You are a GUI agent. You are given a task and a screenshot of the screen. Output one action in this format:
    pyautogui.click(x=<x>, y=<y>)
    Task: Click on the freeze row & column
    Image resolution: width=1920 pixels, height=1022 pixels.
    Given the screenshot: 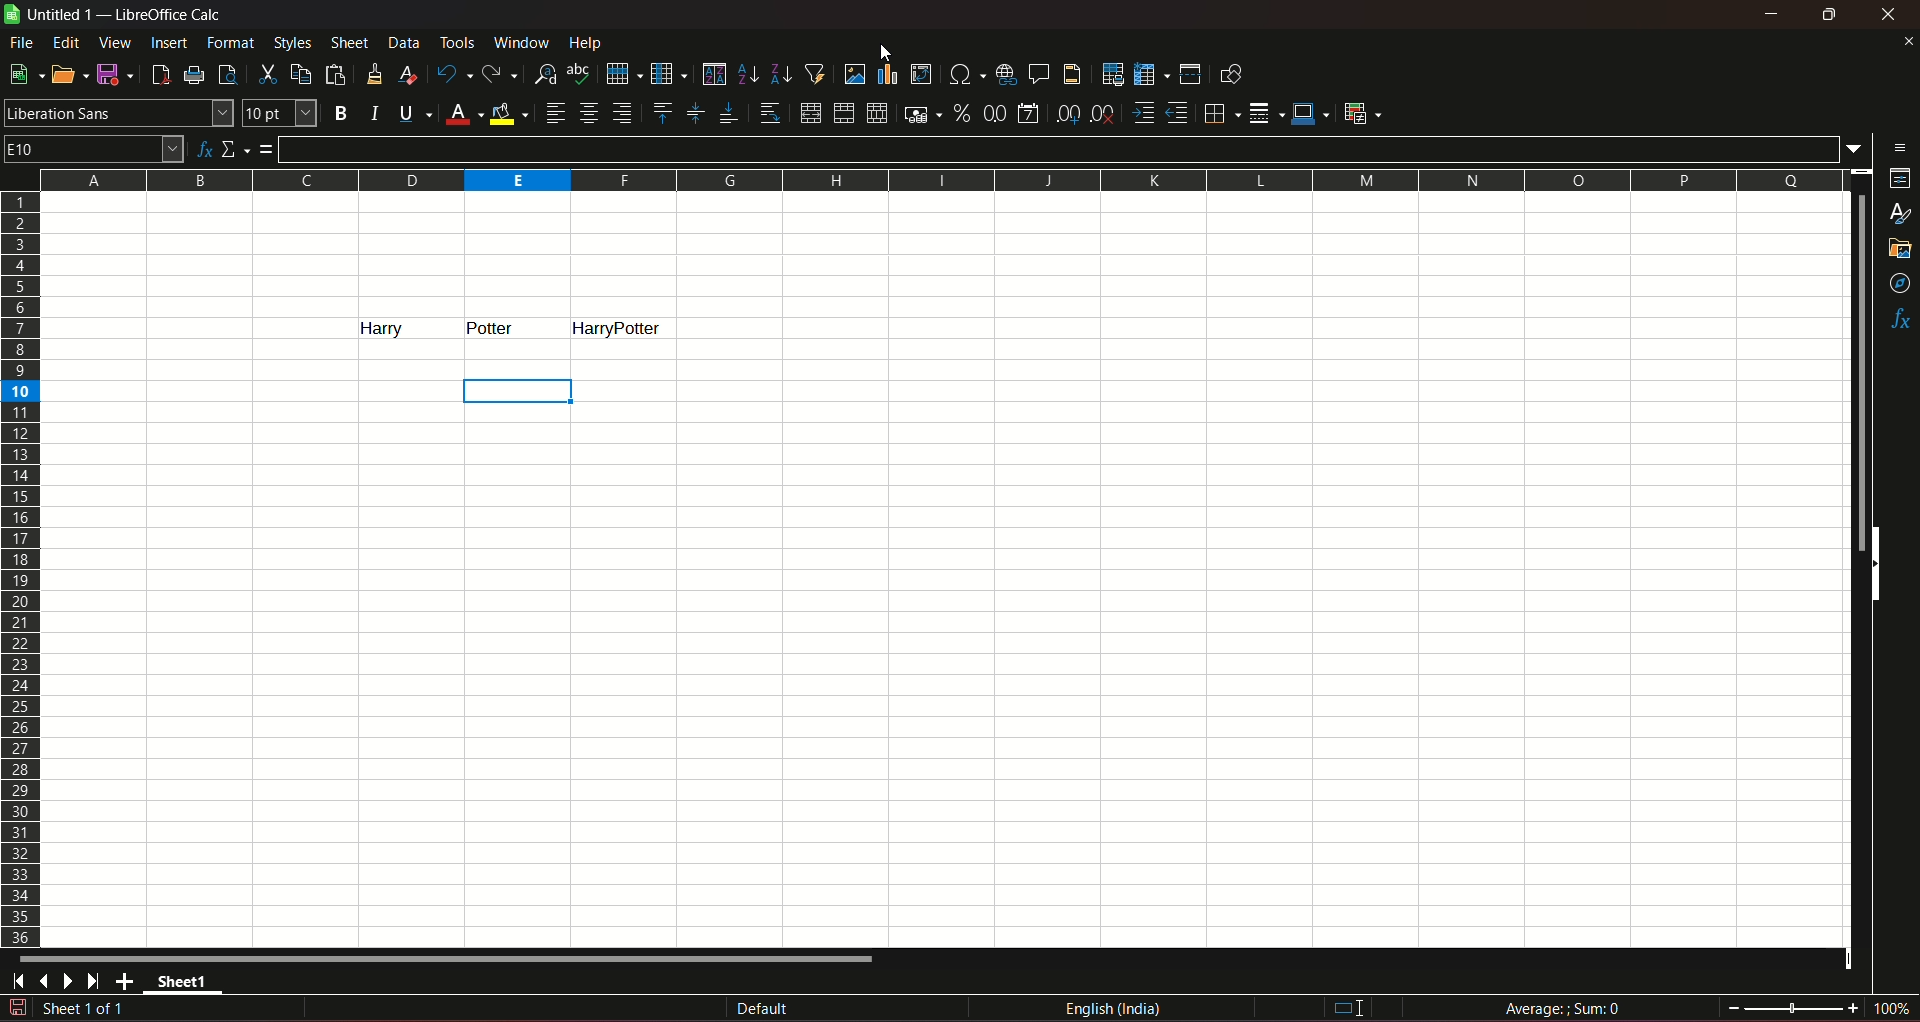 What is the action you would take?
    pyautogui.click(x=1151, y=75)
    